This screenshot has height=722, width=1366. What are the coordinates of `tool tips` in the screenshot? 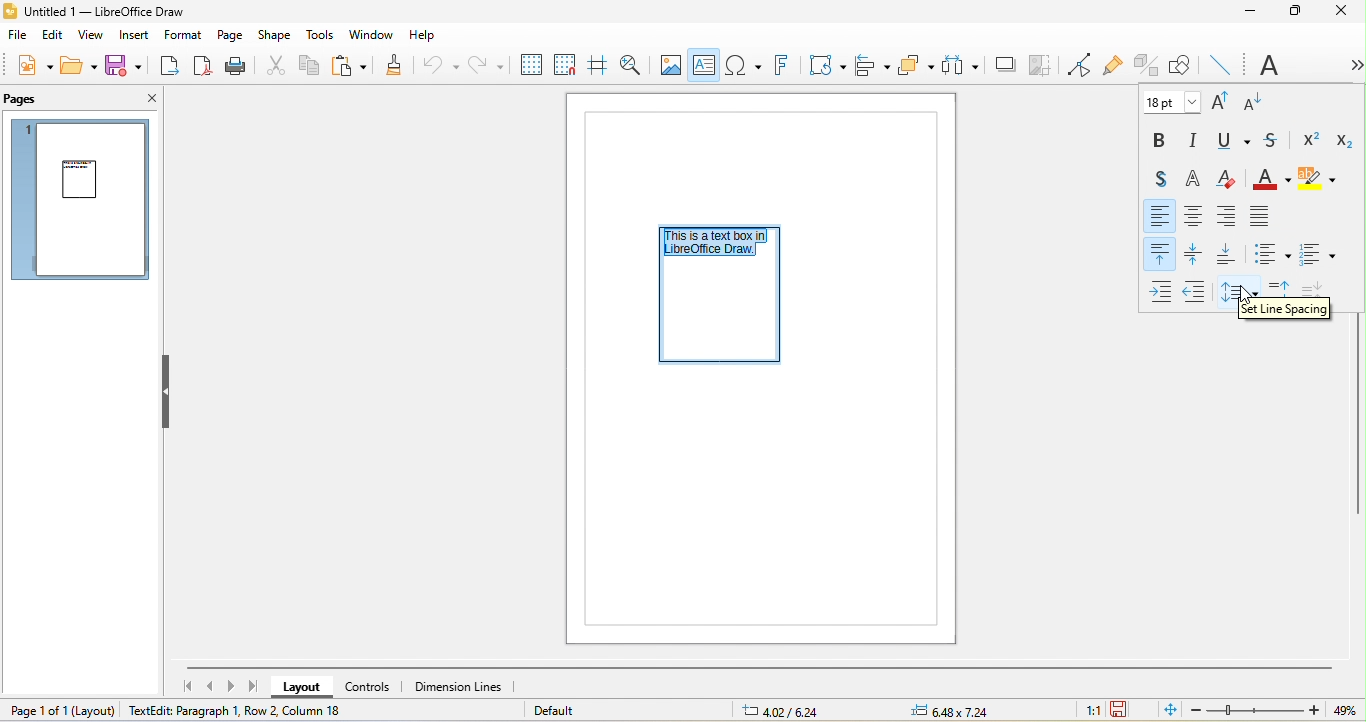 It's located at (1283, 309).